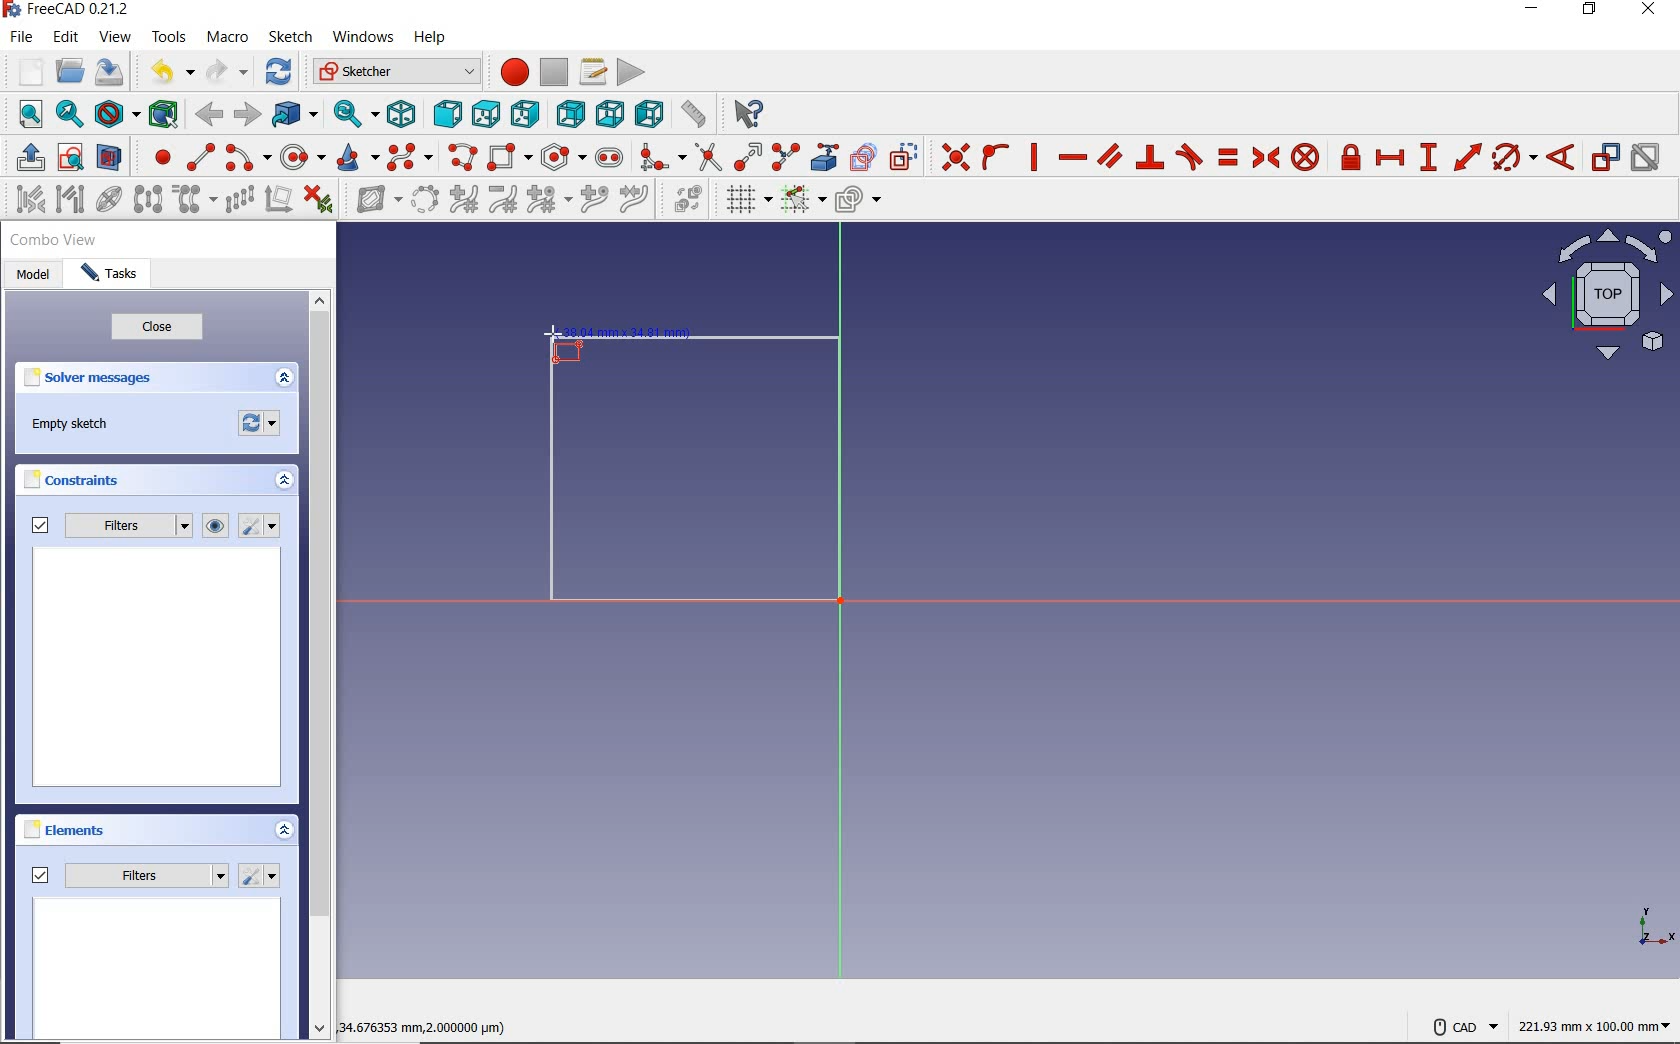 Image resolution: width=1680 pixels, height=1044 pixels. I want to click on edit, so click(69, 37).